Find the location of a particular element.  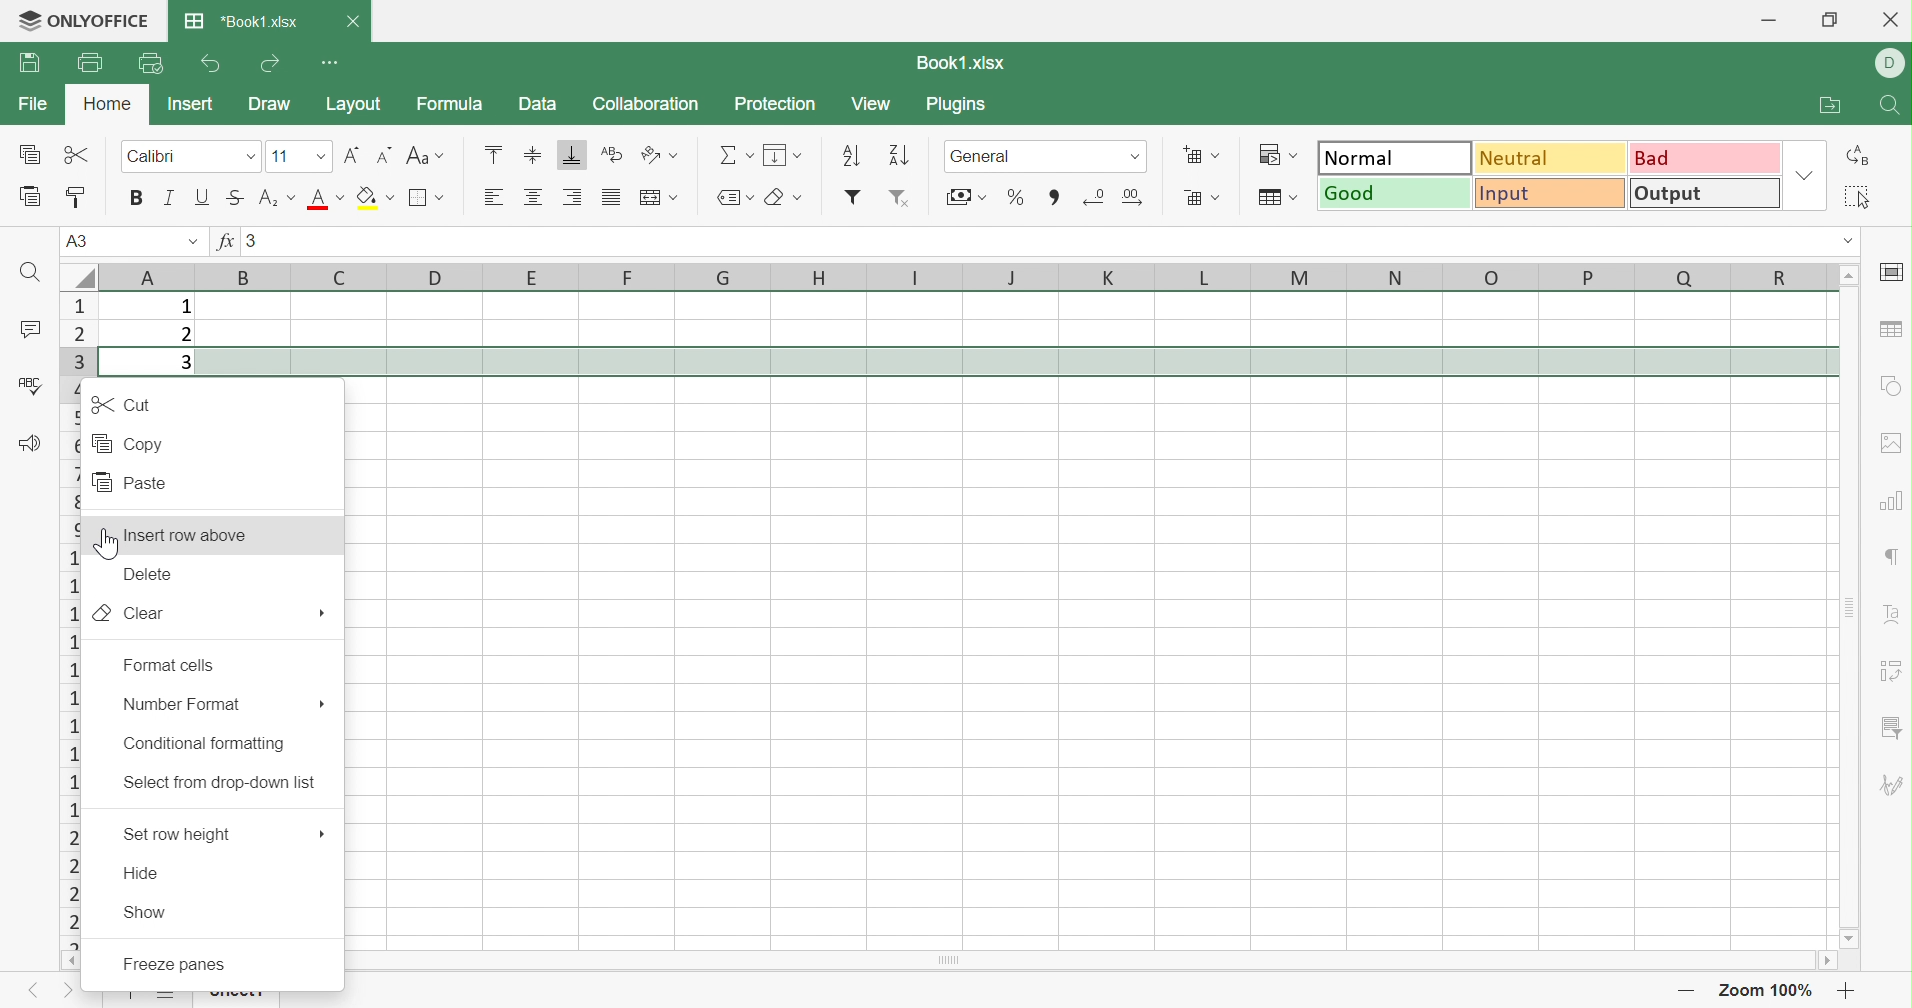

Increment in font size is located at coordinates (350, 153).